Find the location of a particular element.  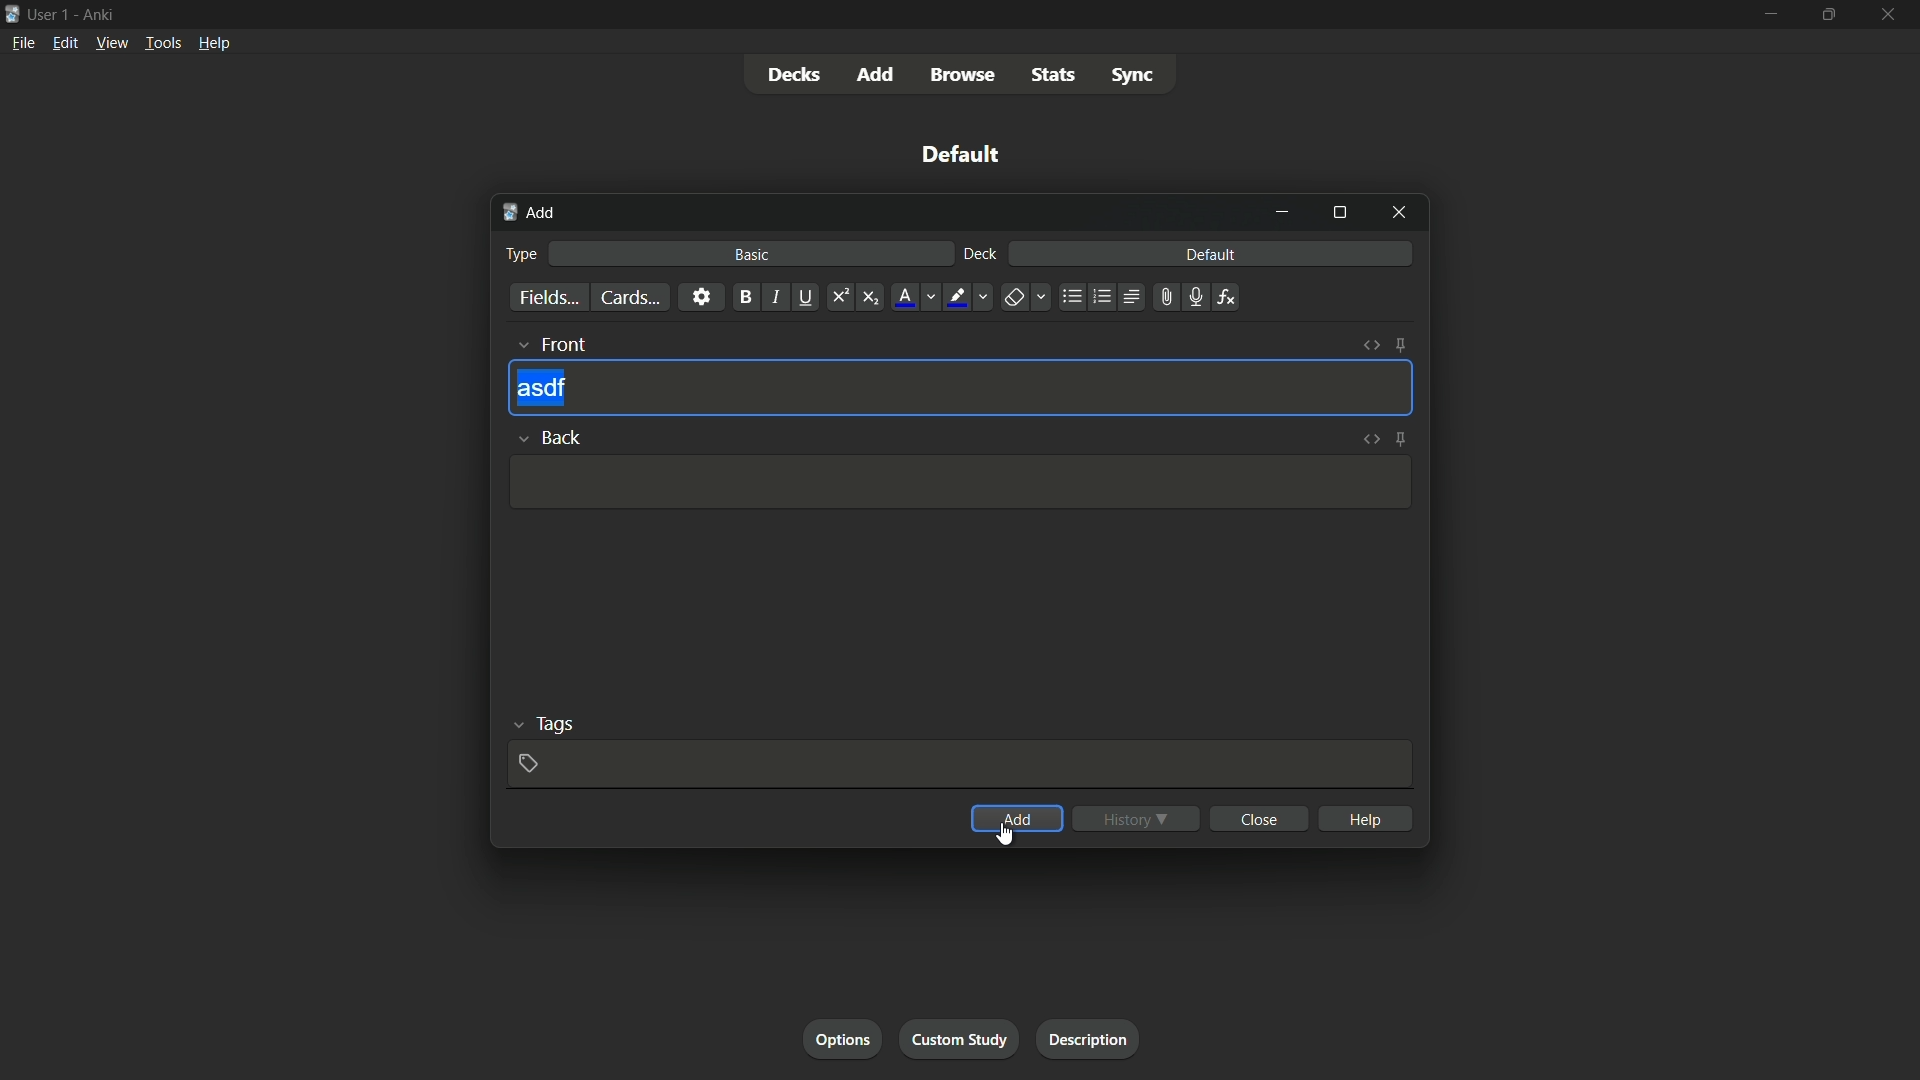

text highlight is located at coordinates (966, 297).